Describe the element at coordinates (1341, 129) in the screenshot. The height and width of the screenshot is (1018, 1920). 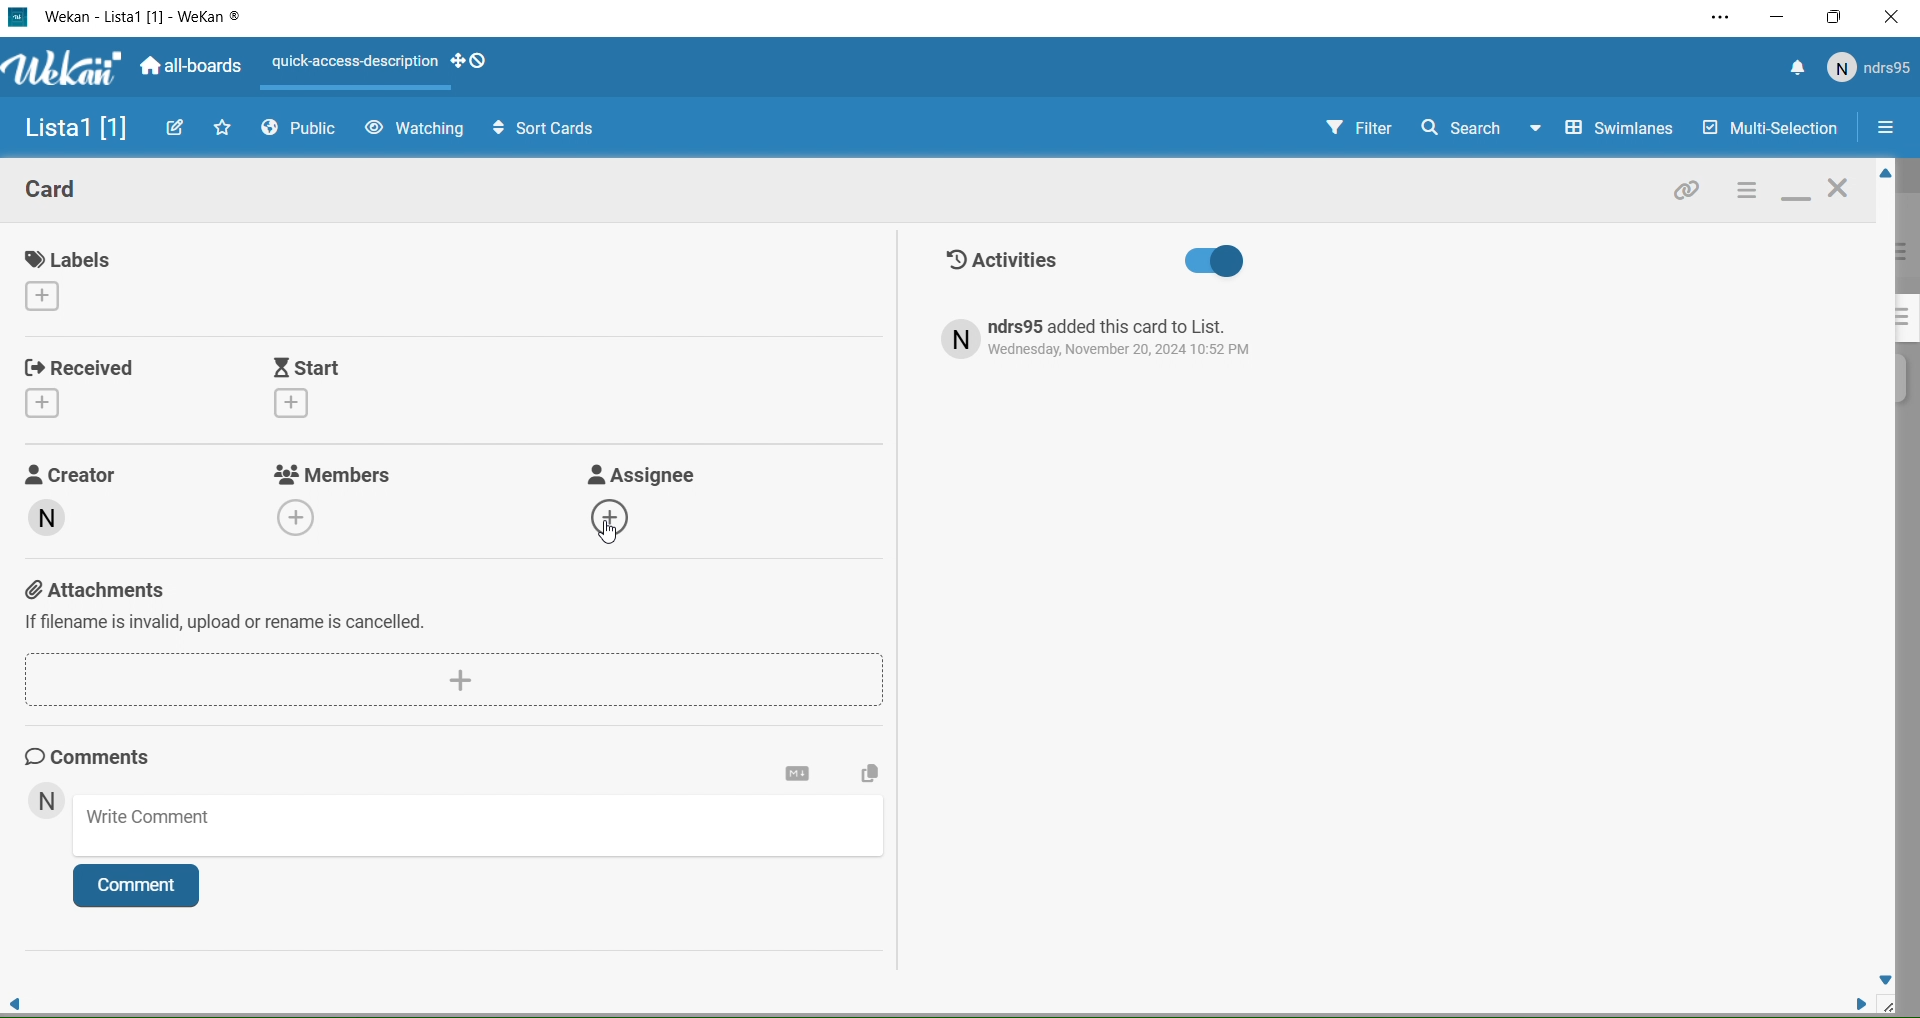
I see `Filter` at that location.